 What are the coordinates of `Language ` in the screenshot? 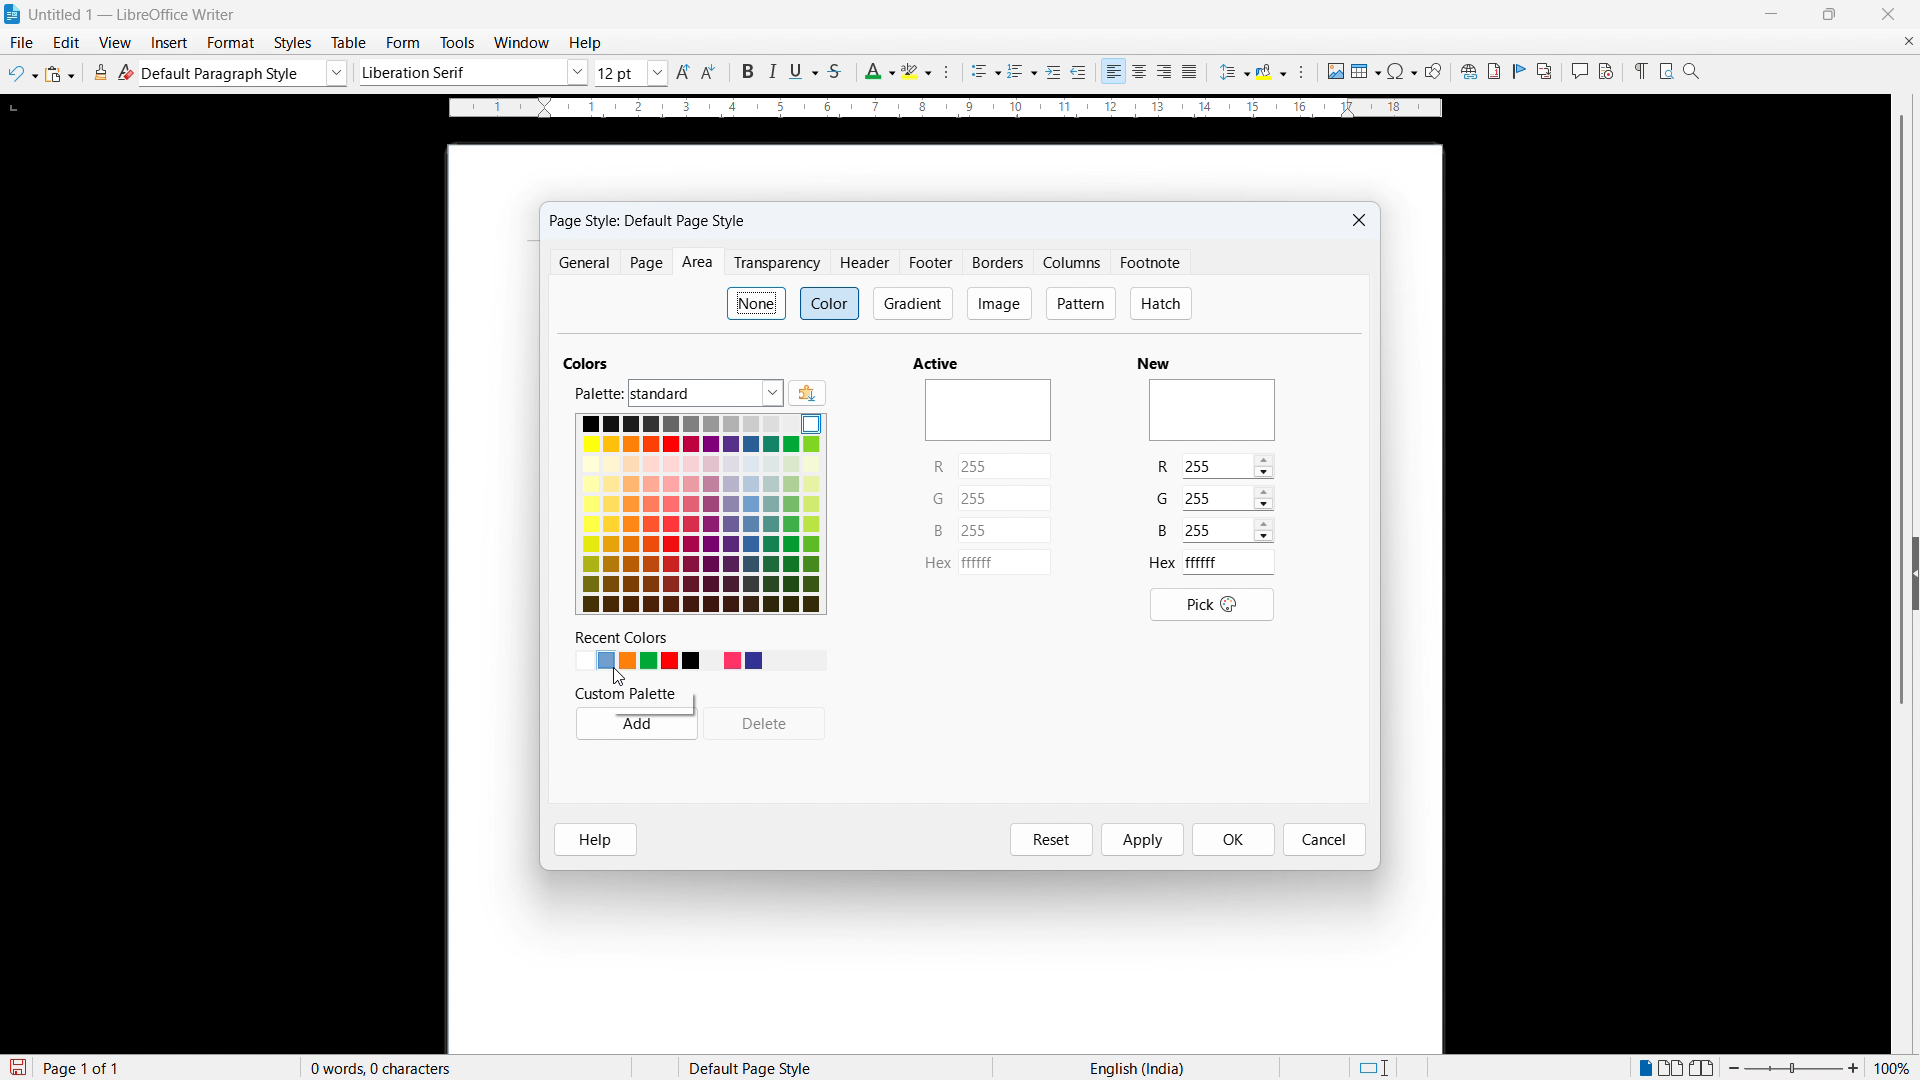 It's located at (1137, 1067).